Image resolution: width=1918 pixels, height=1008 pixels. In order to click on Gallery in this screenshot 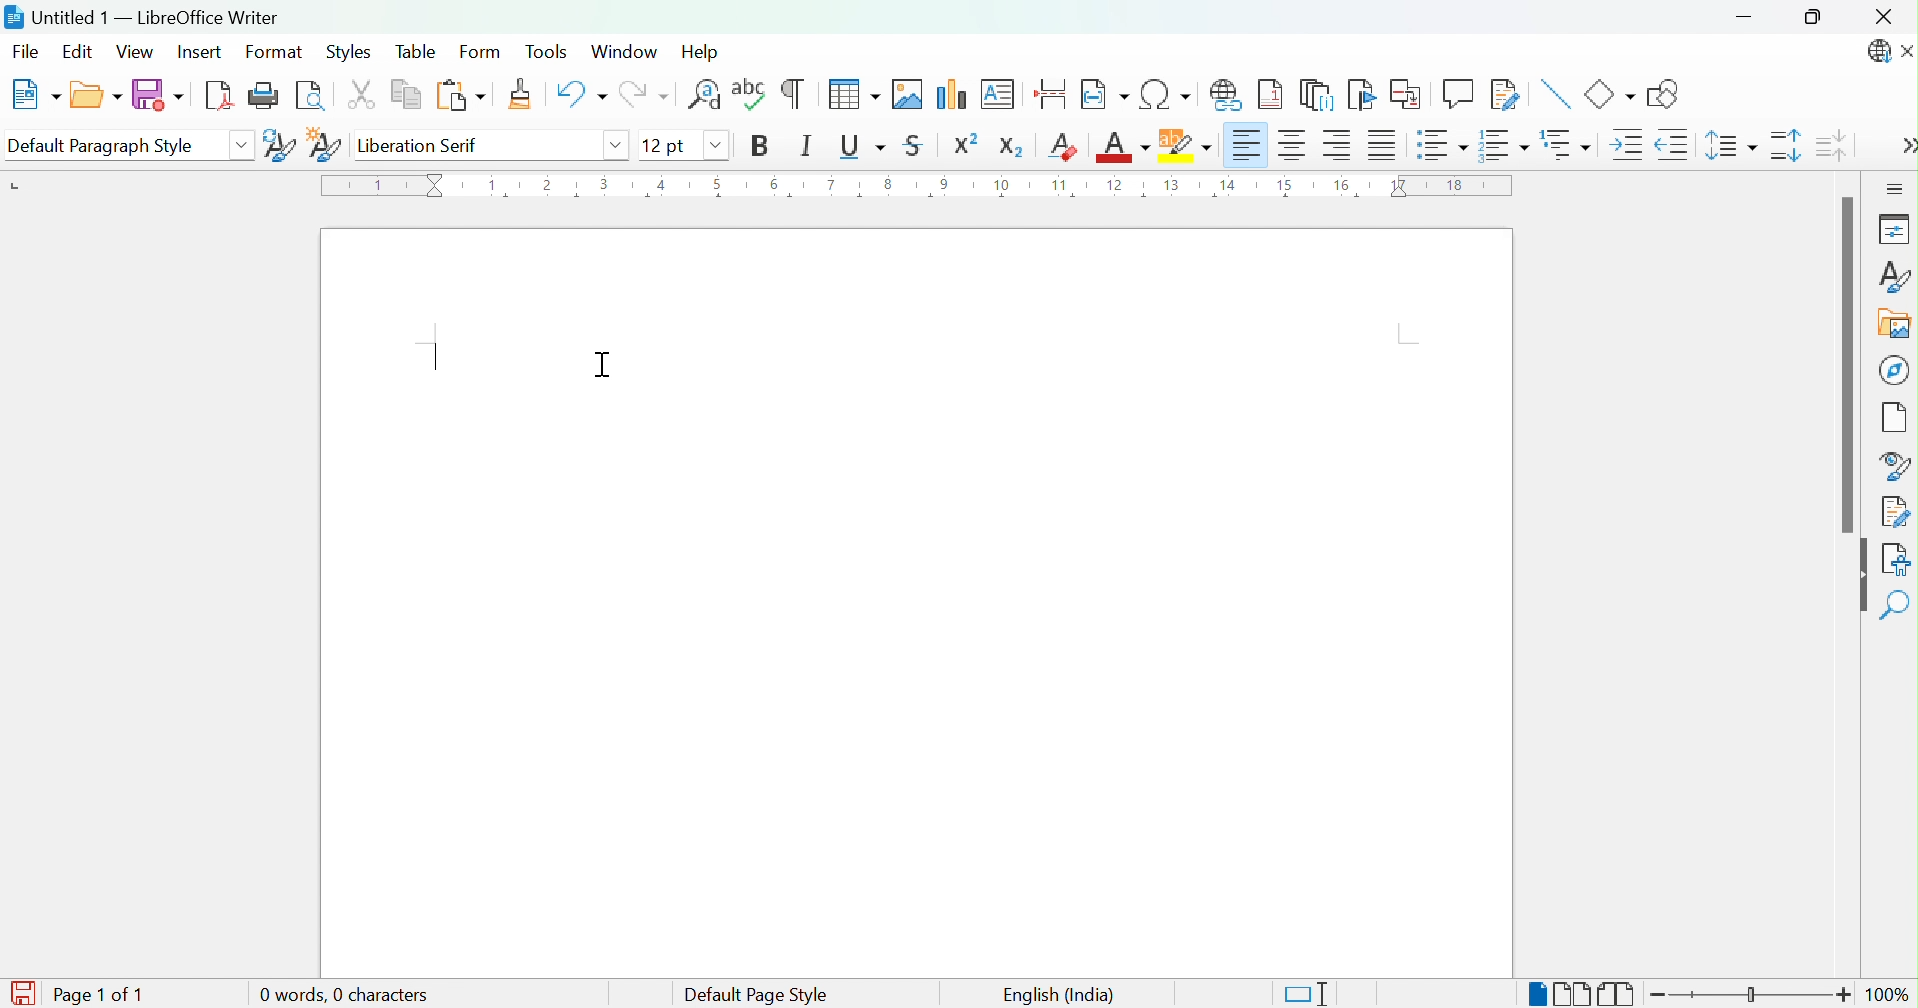, I will do `click(1893, 326)`.